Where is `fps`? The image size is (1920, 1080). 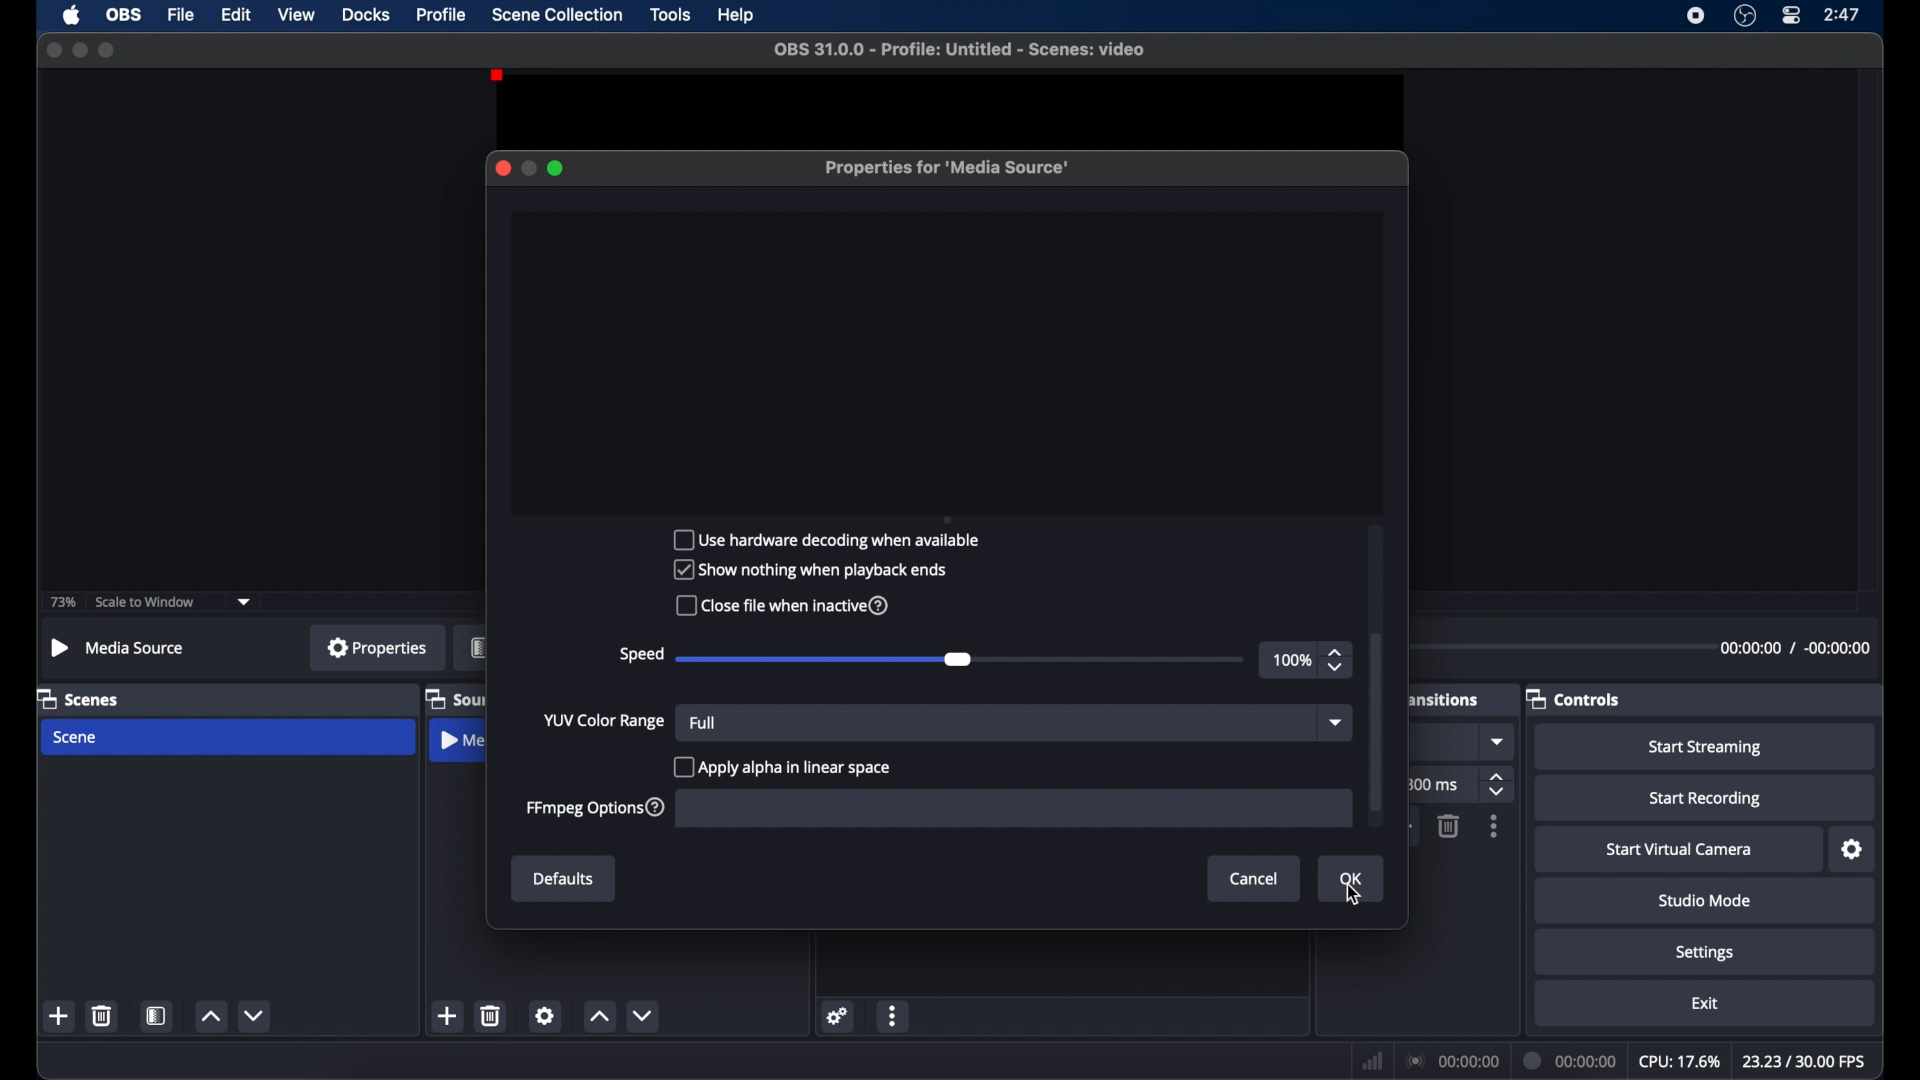 fps is located at coordinates (1804, 1060).